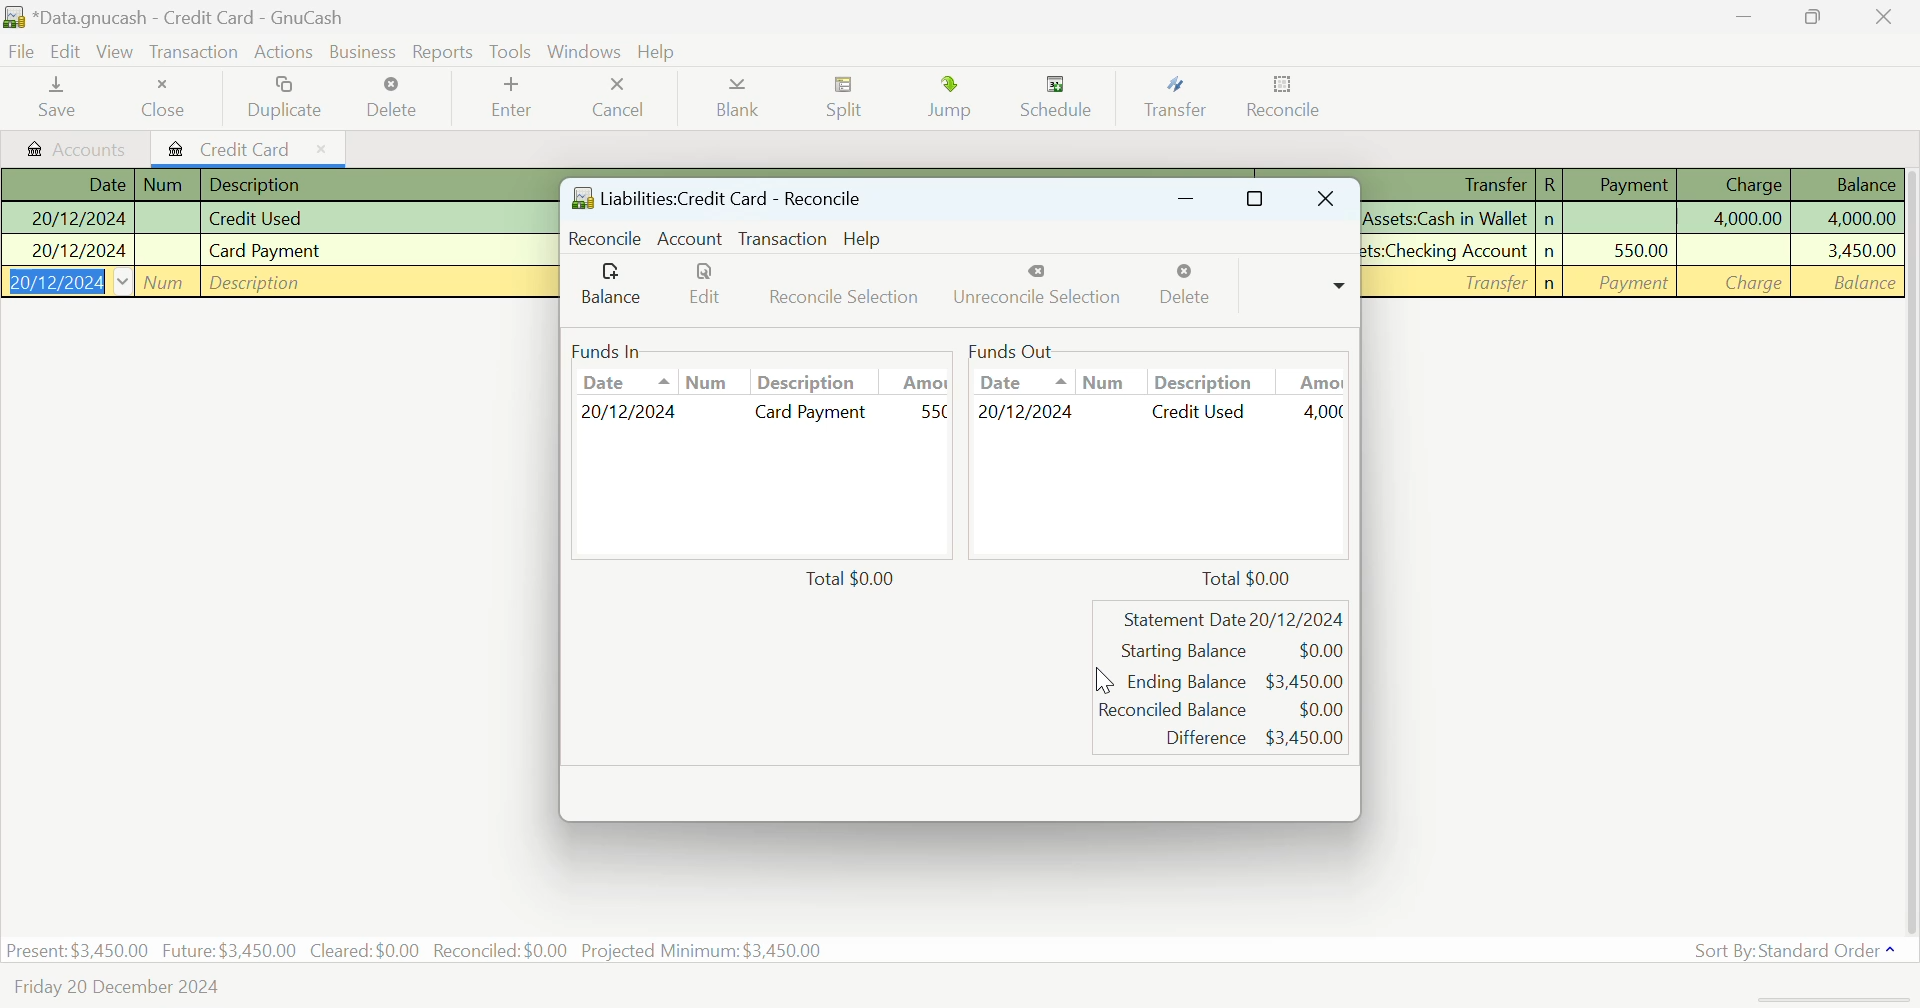  Describe the element at coordinates (1254, 202) in the screenshot. I see `Maximize` at that location.